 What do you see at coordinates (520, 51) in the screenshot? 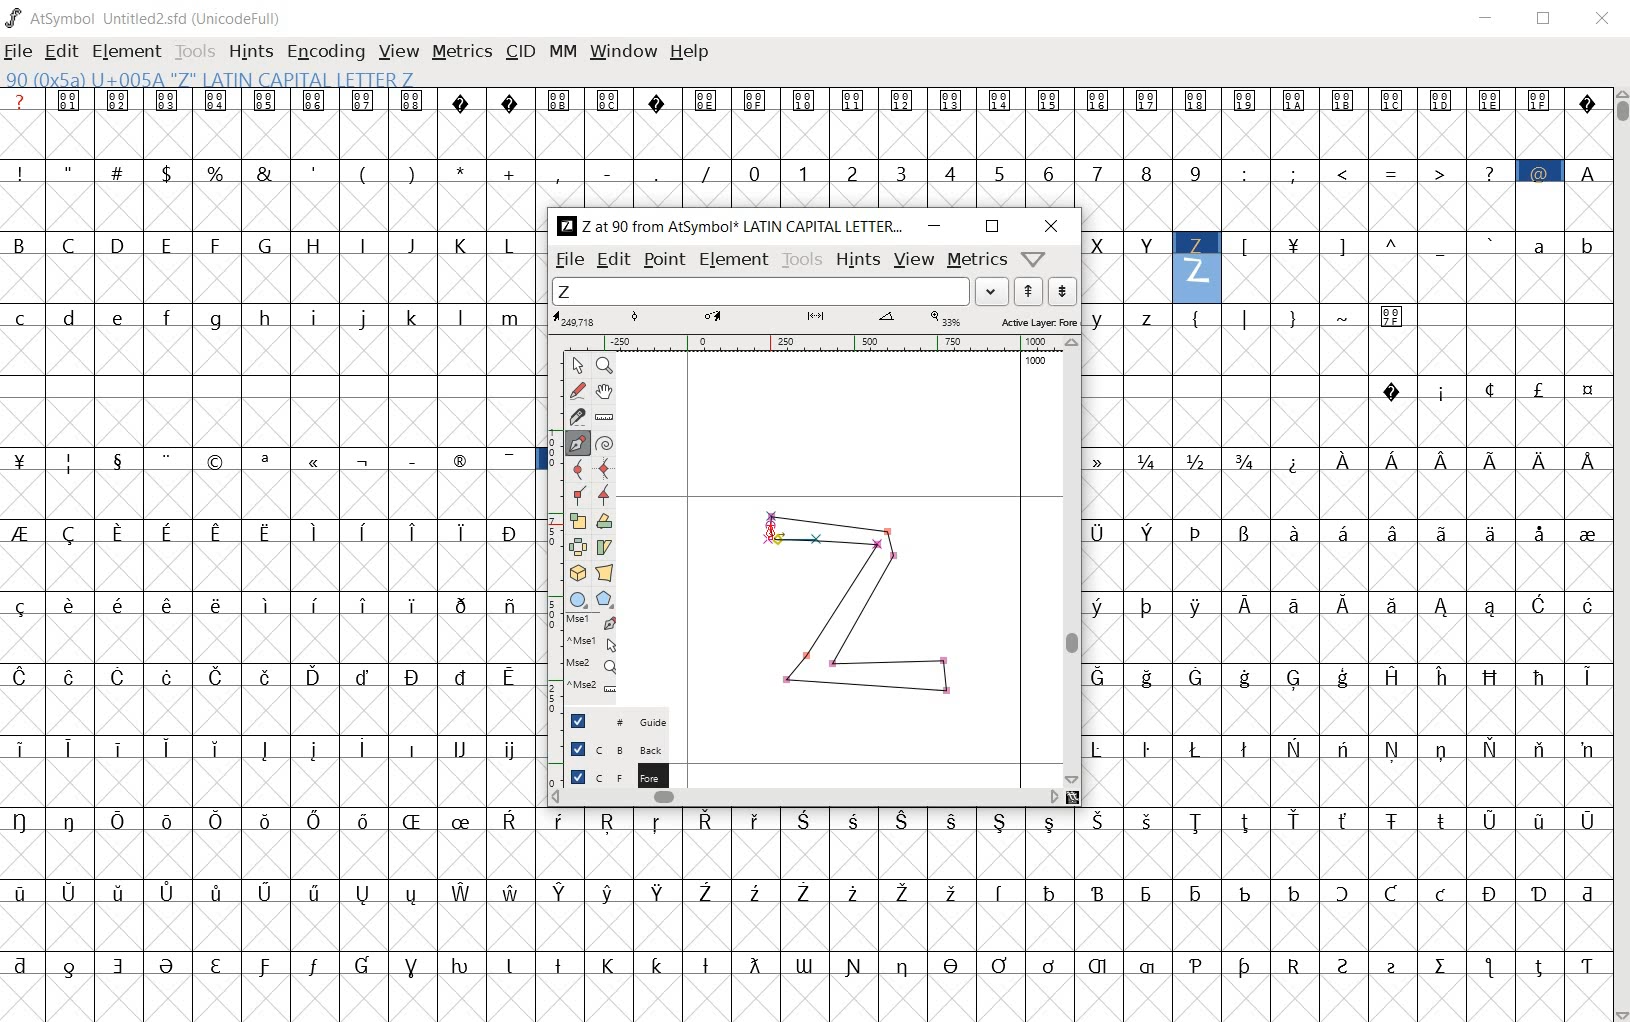
I see `cid` at bounding box center [520, 51].